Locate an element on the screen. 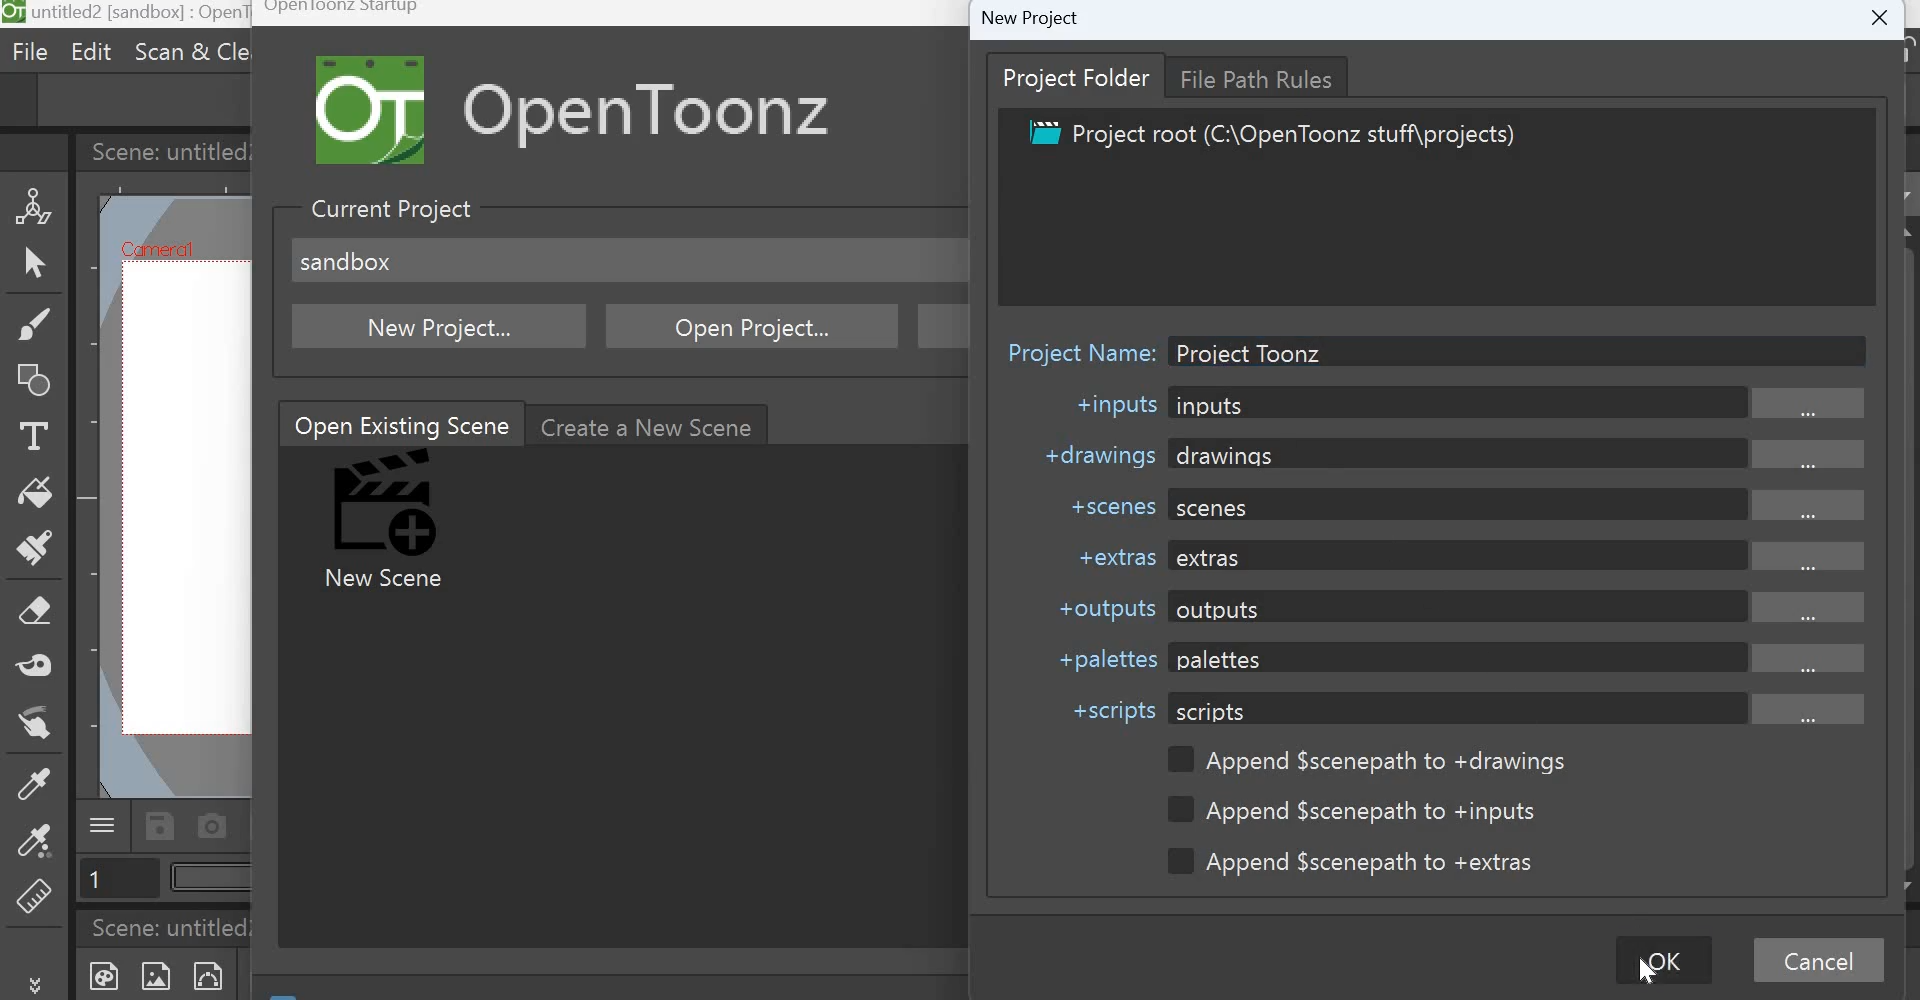 This screenshot has width=1920, height=1000. RGB picker tool is located at coordinates (33, 847).